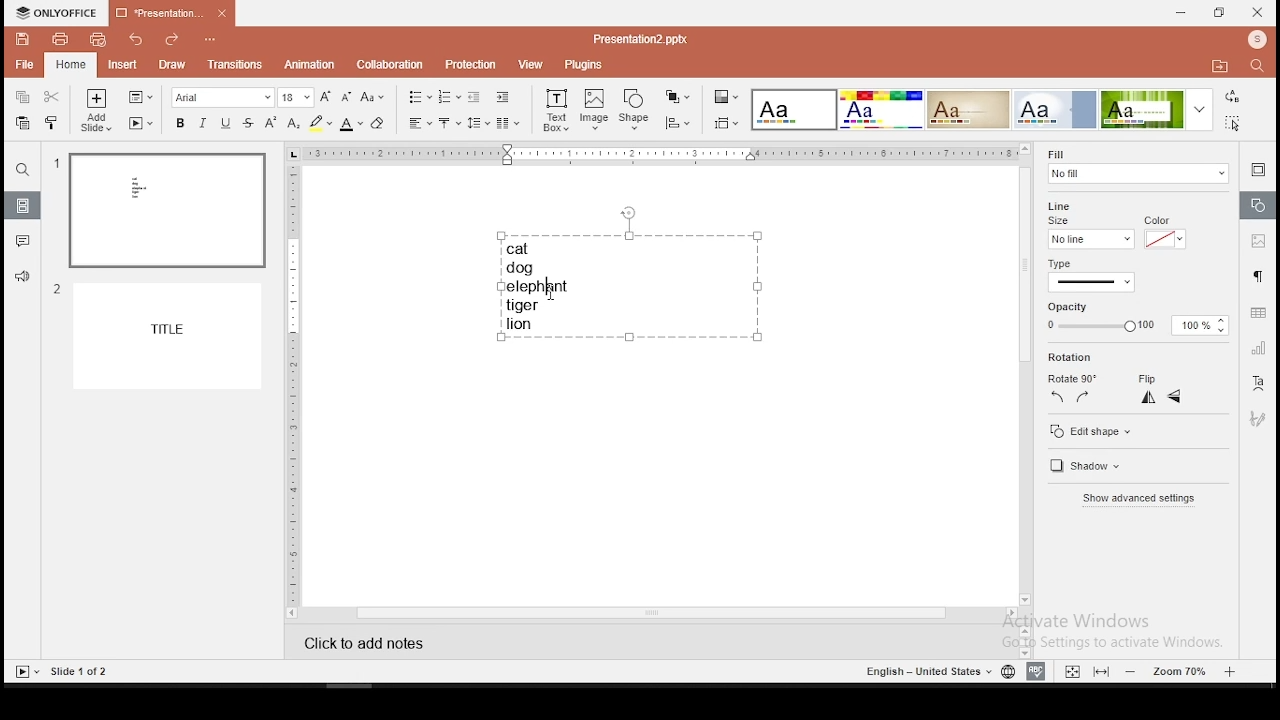 This screenshot has height=720, width=1280. What do you see at coordinates (1257, 416) in the screenshot?
I see `` at bounding box center [1257, 416].